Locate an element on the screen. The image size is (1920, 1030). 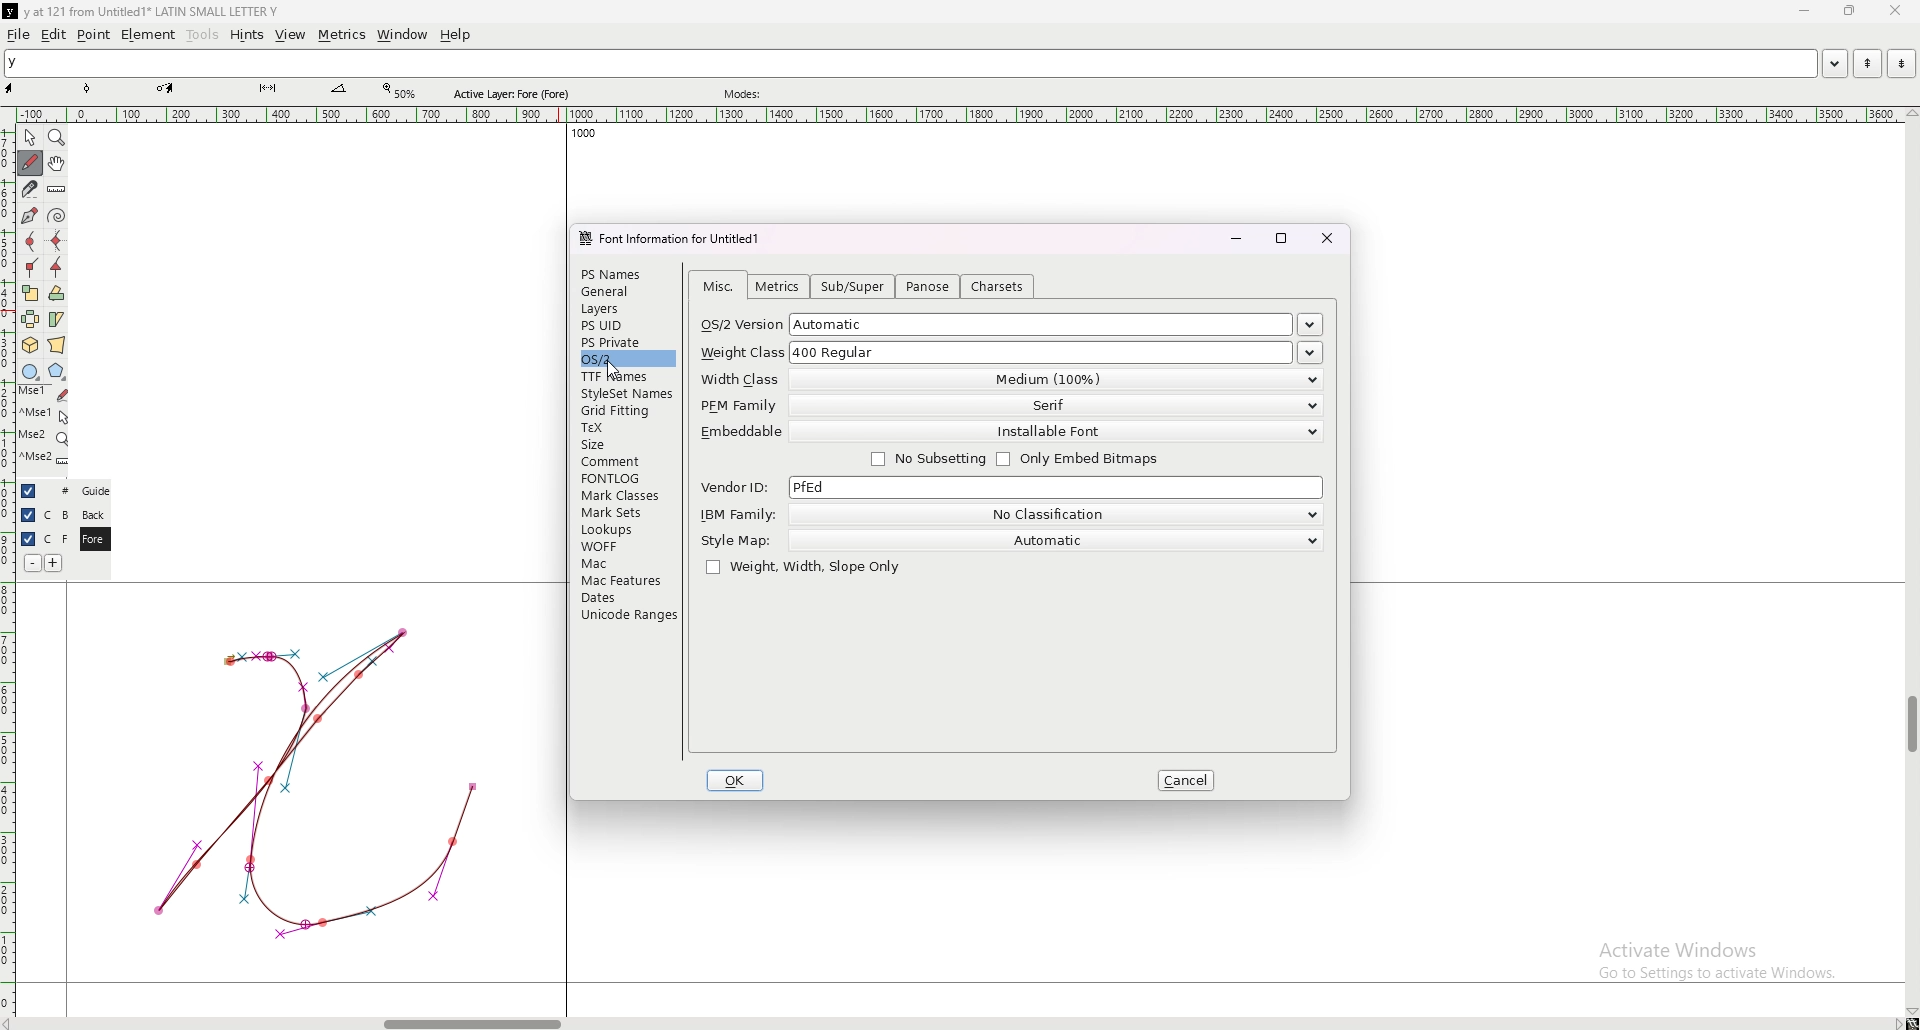
cancel is located at coordinates (1186, 780).